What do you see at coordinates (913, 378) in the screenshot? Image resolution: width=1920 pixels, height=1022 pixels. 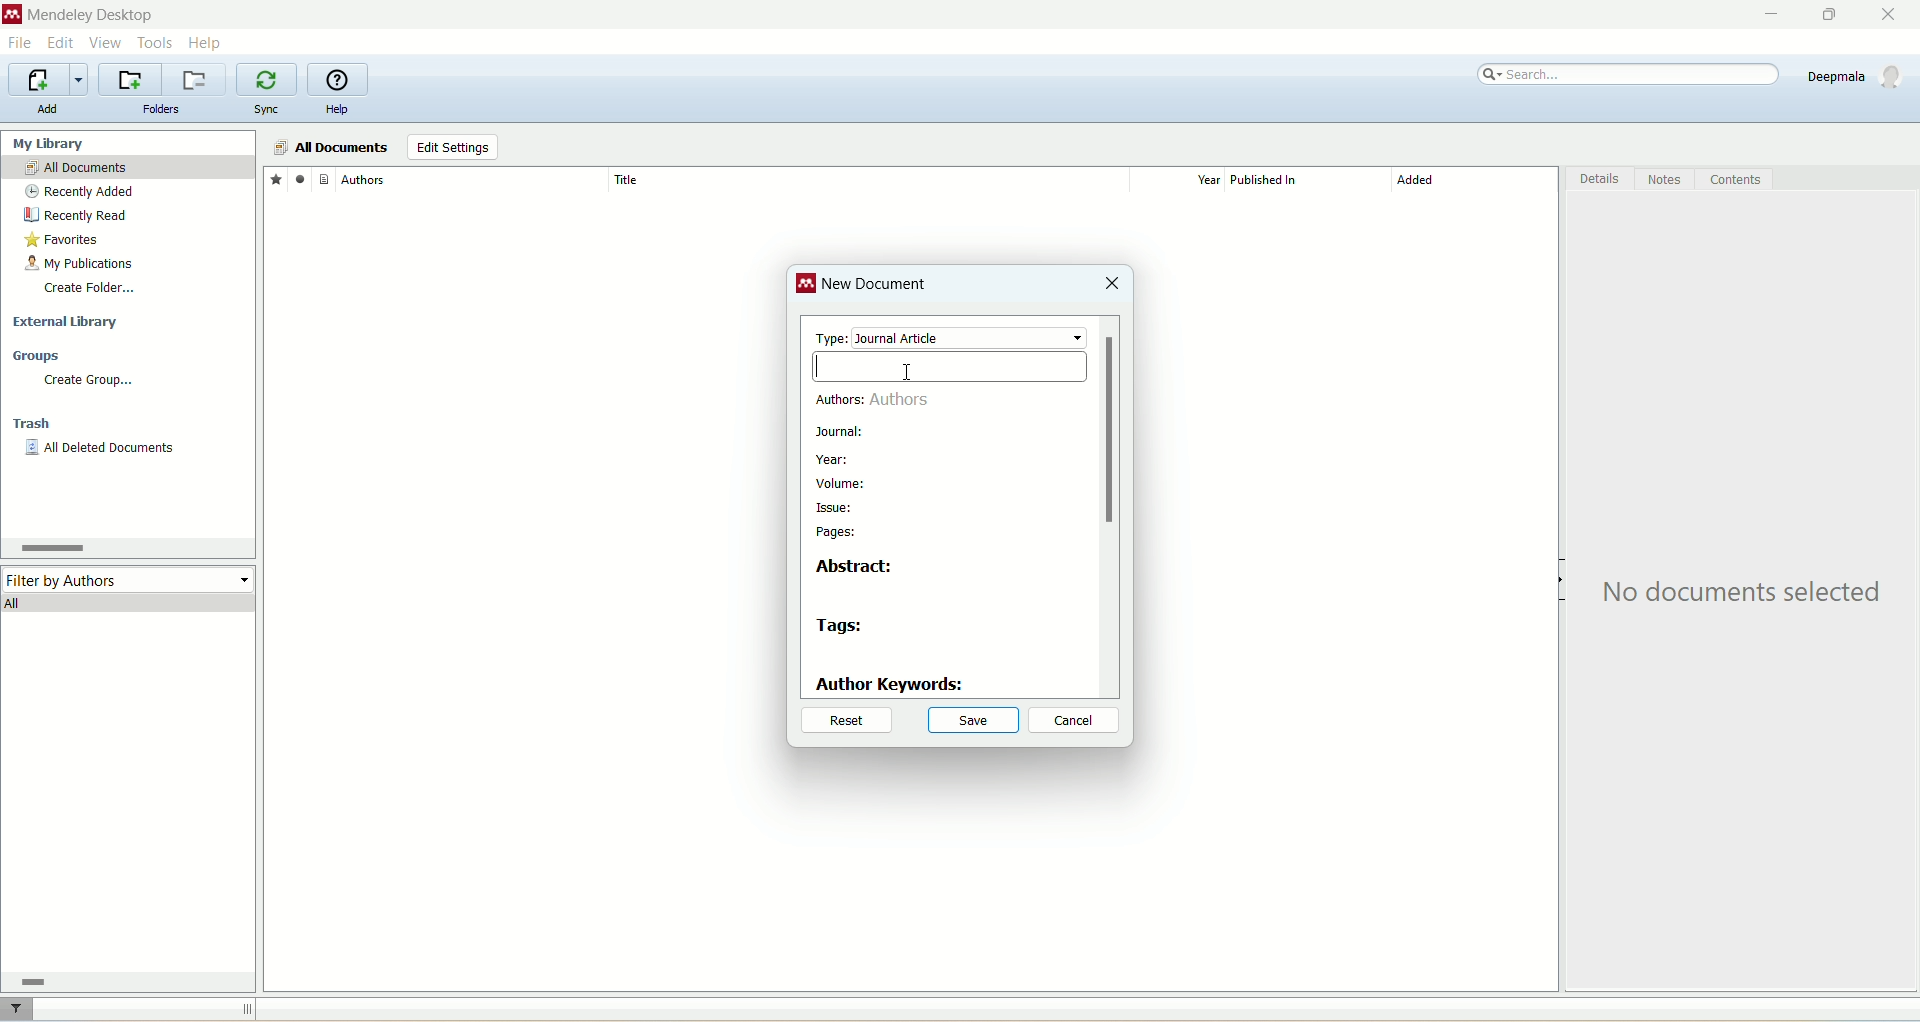 I see `cursor` at bounding box center [913, 378].